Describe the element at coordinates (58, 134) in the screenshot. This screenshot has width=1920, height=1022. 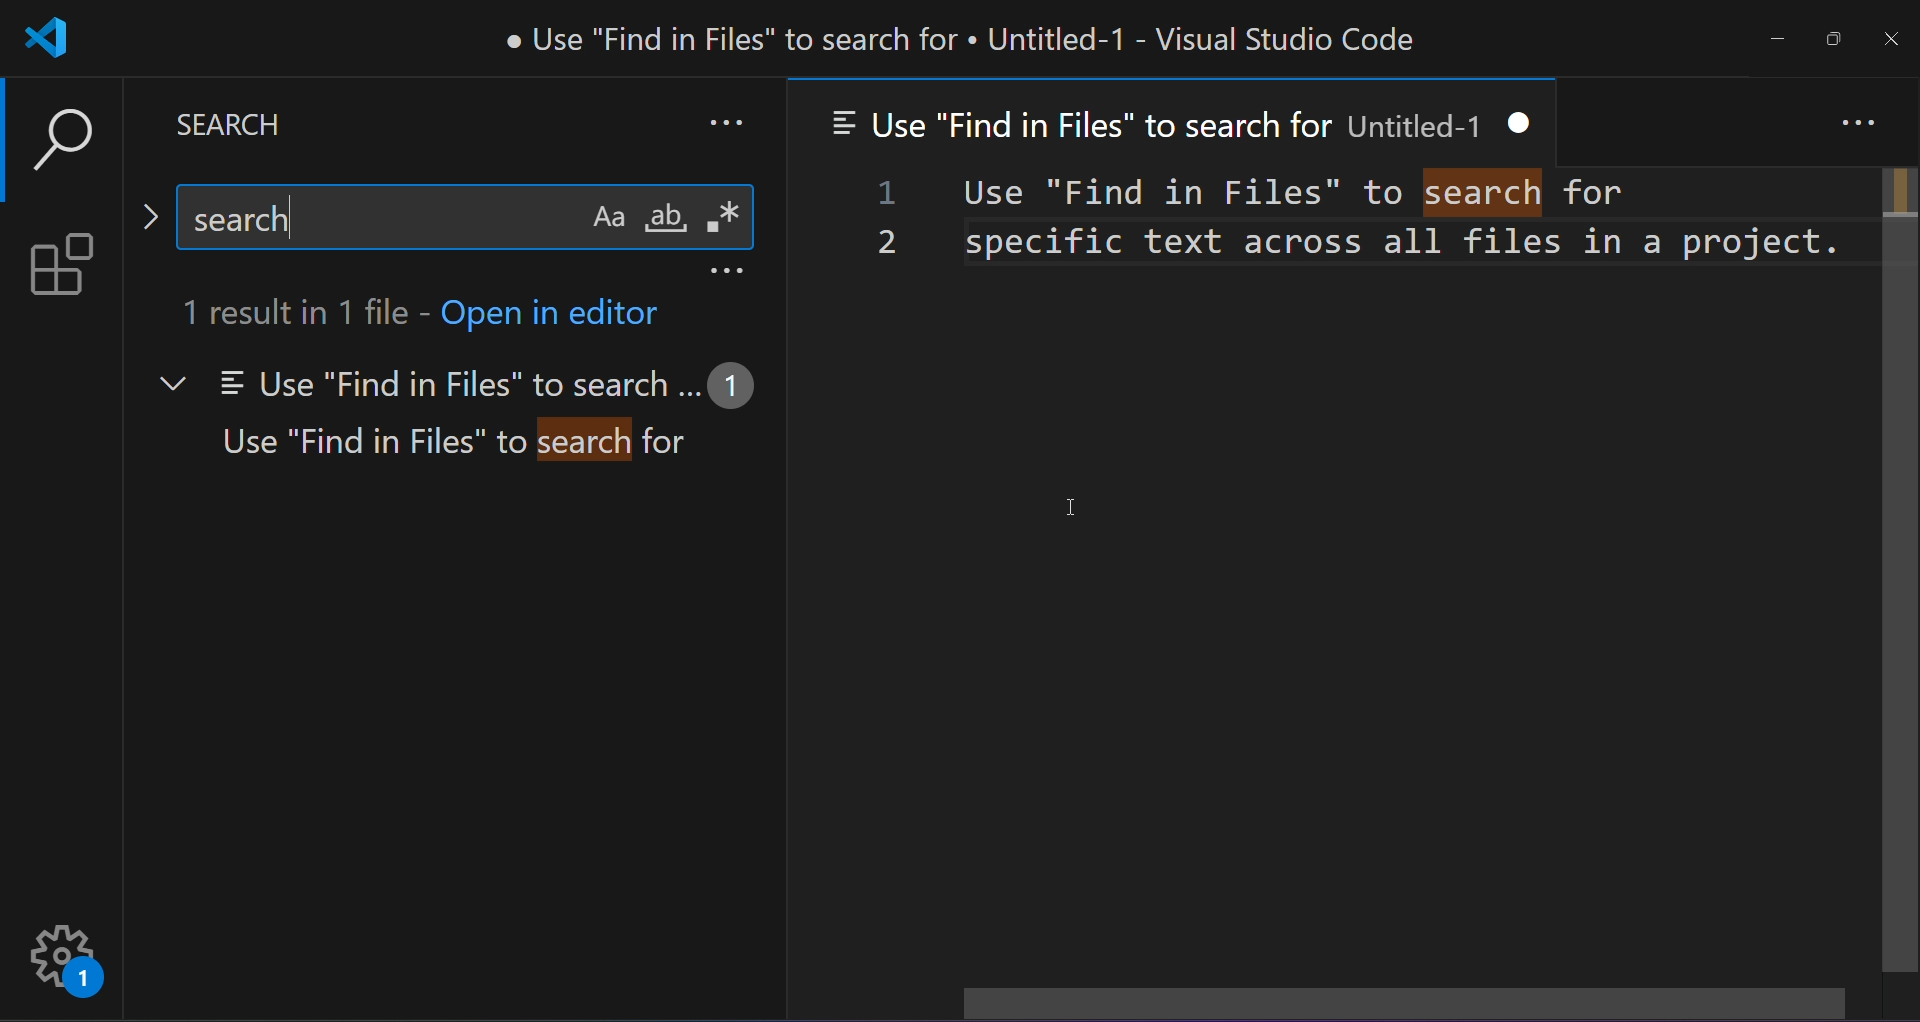
I see `search option` at that location.